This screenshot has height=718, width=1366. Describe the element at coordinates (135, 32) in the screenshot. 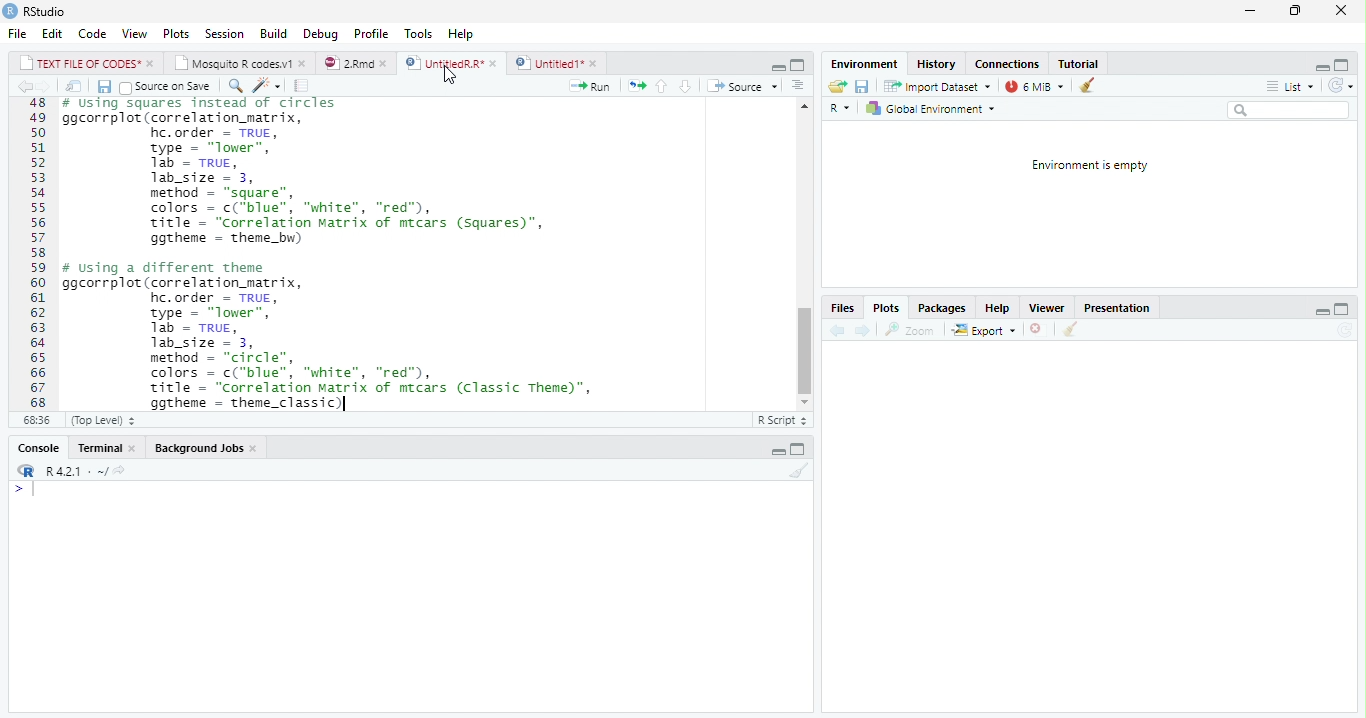

I see `View` at that location.